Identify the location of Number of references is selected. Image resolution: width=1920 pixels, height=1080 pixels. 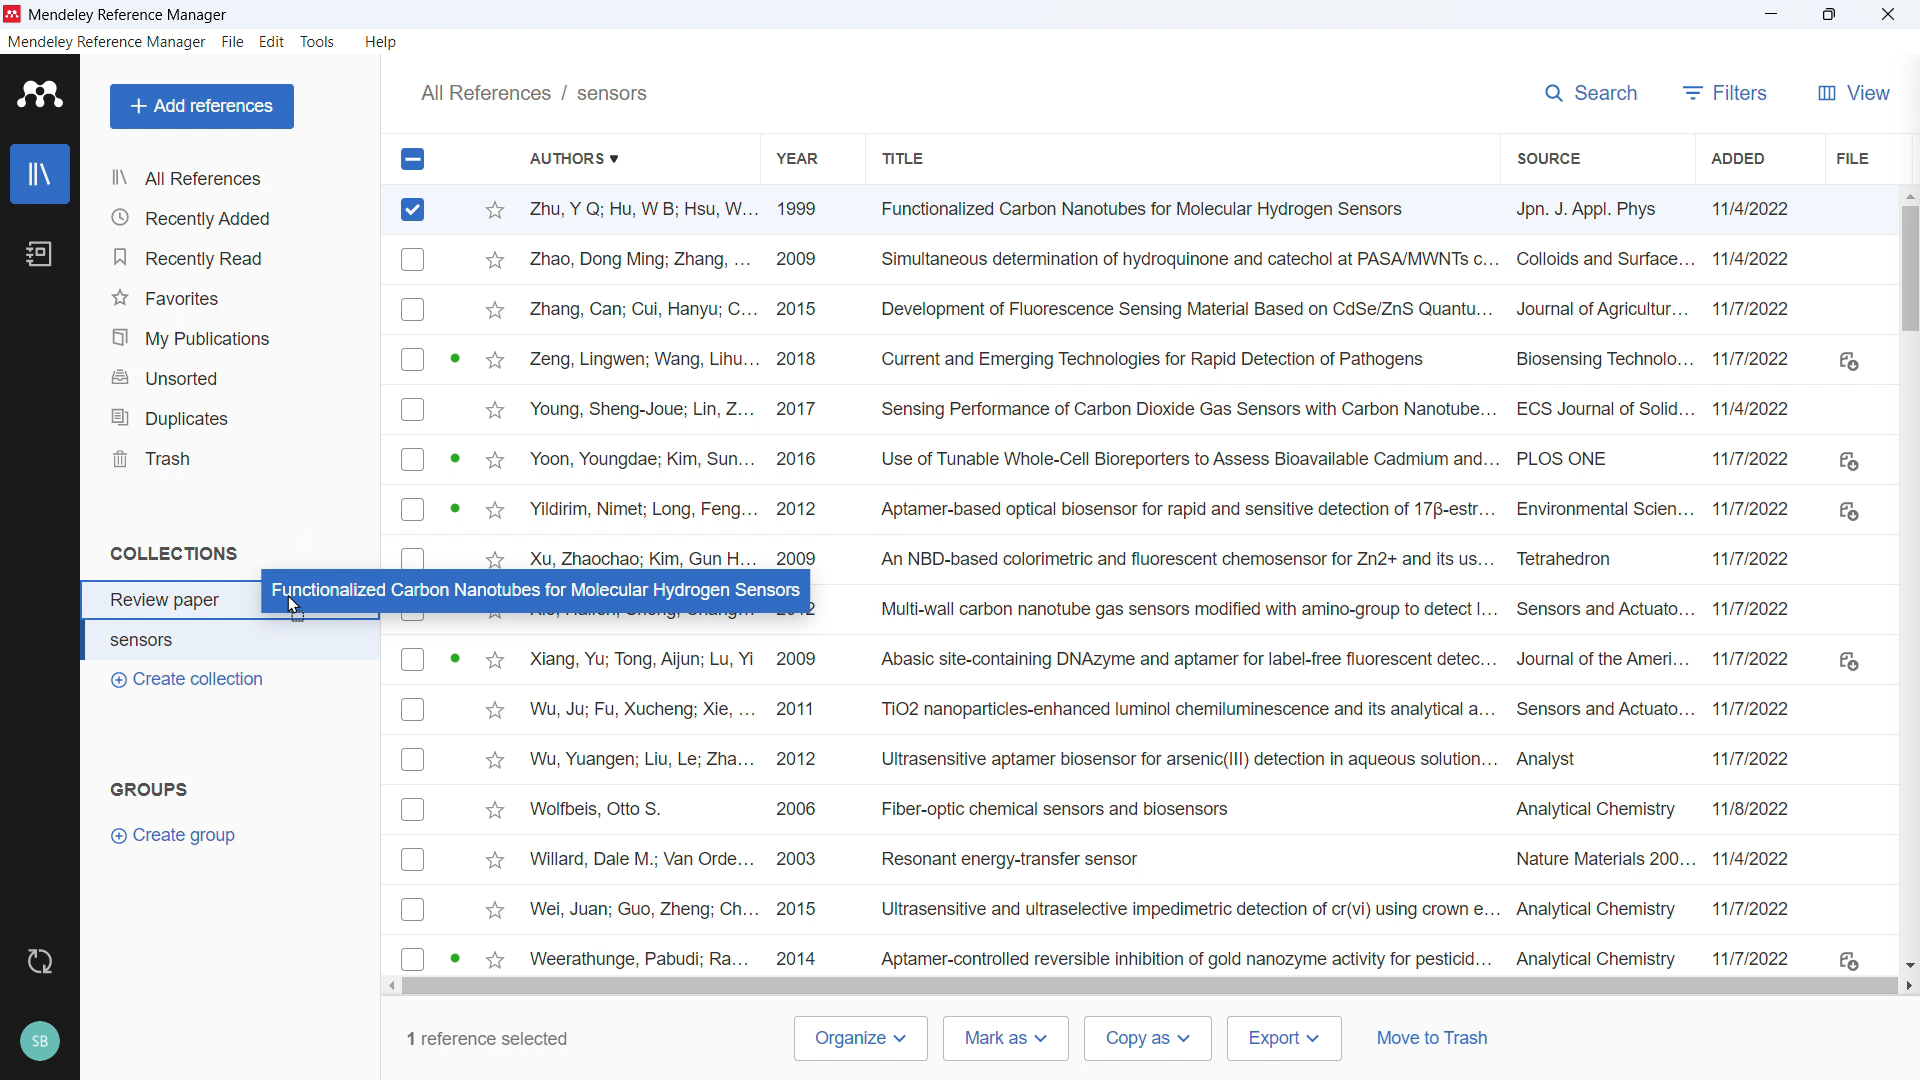
(484, 1038).